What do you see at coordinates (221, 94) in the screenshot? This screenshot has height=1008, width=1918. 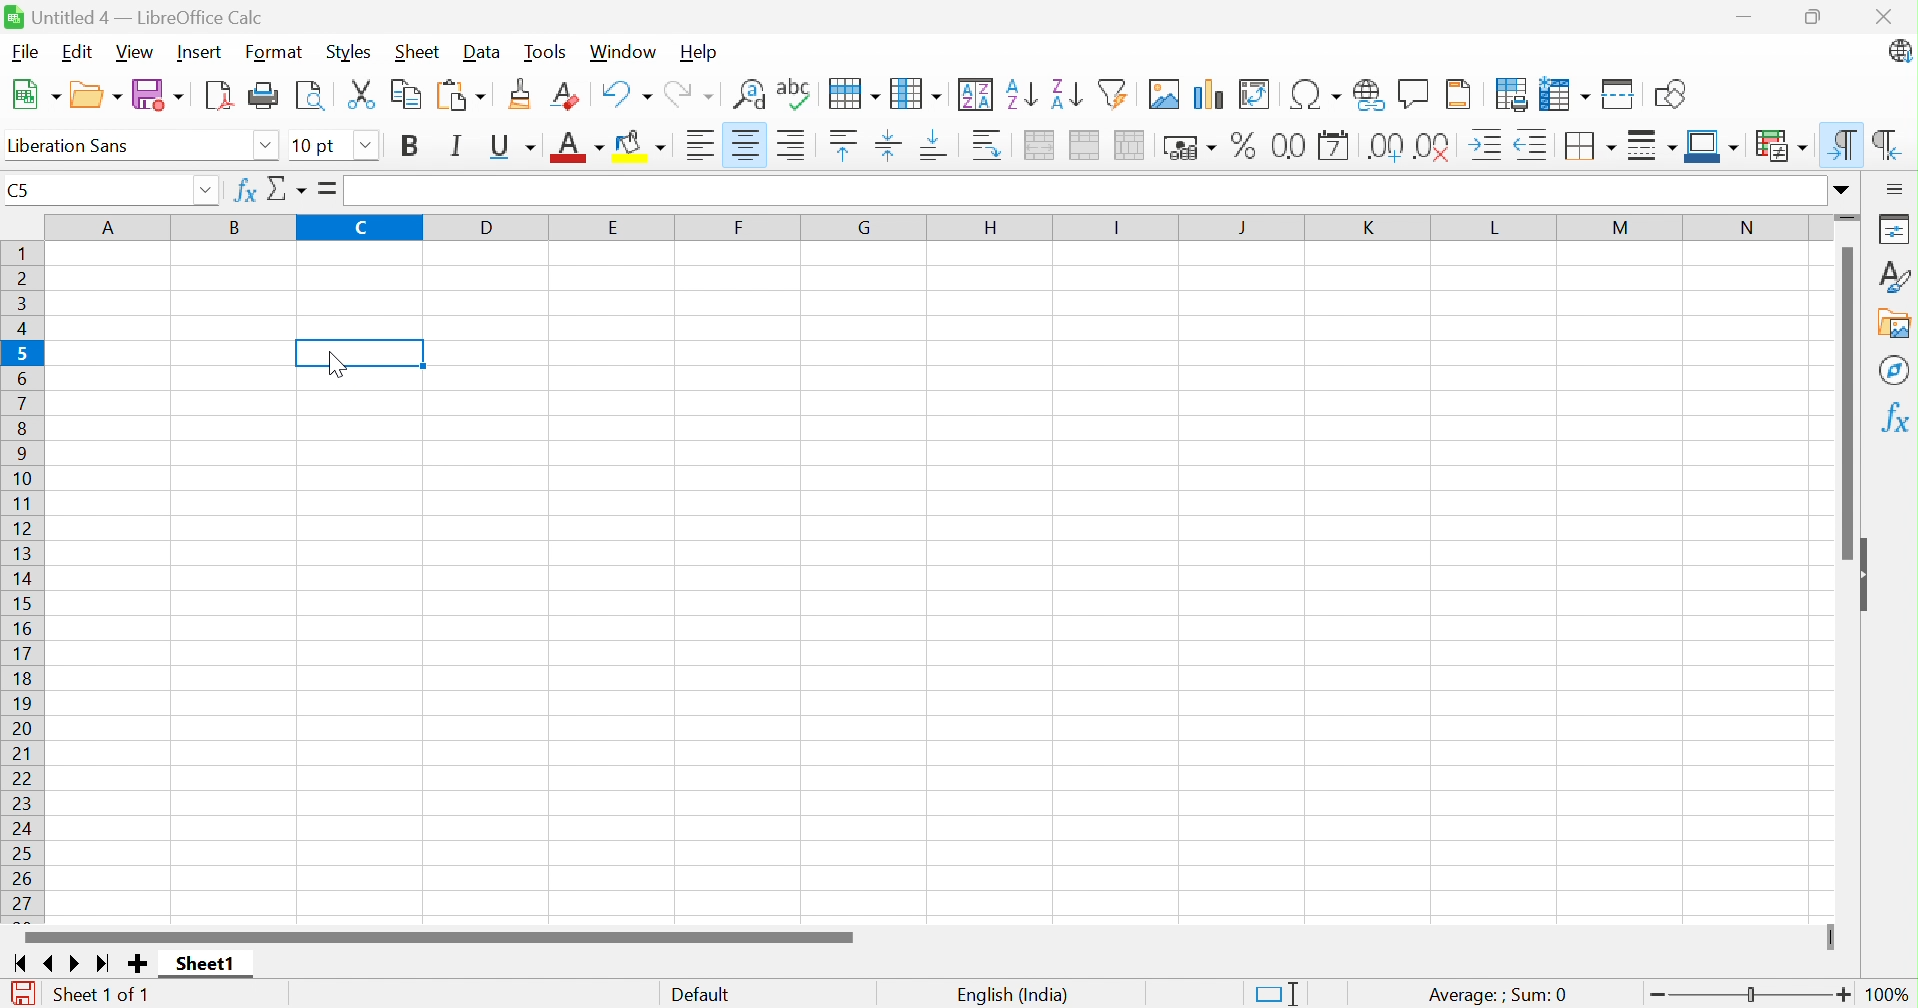 I see `Export as PDF` at bounding box center [221, 94].